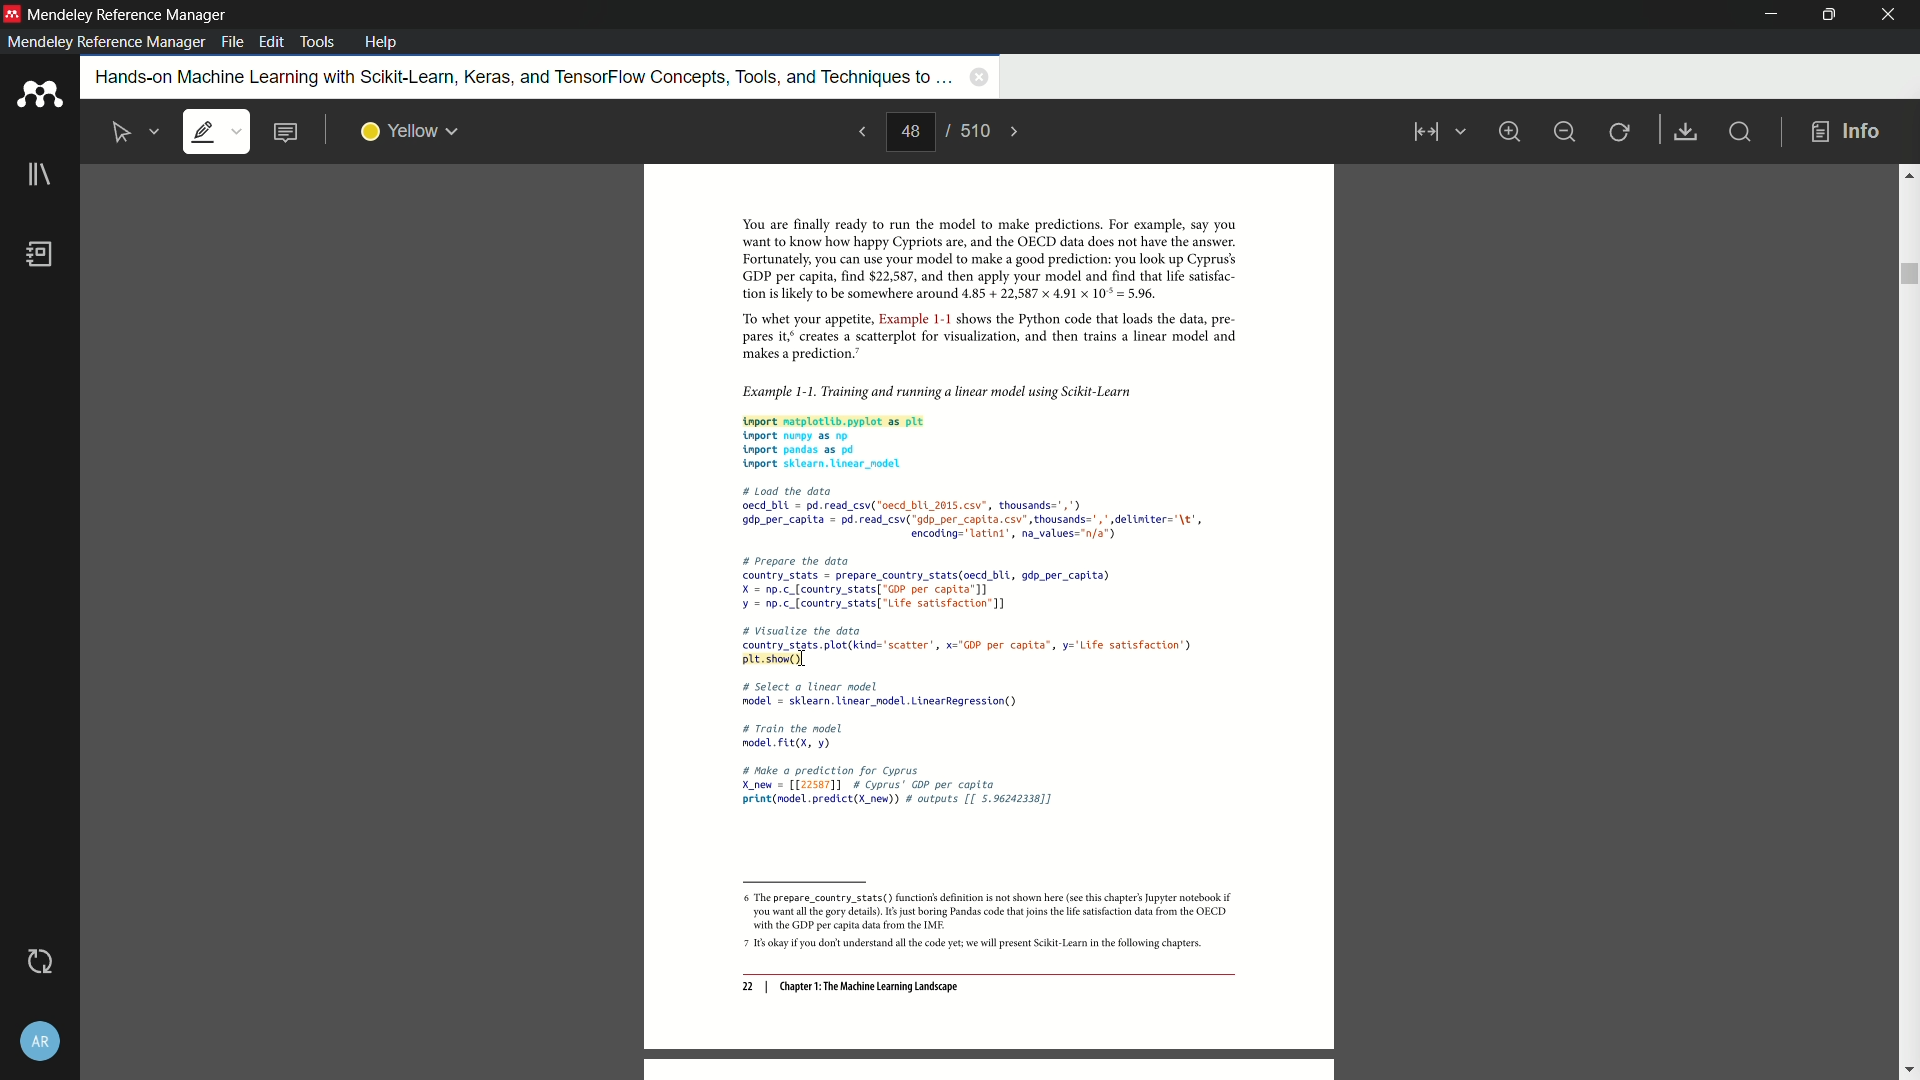  Describe the element at coordinates (1016, 132) in the screenshot. I see `next page` at that location.